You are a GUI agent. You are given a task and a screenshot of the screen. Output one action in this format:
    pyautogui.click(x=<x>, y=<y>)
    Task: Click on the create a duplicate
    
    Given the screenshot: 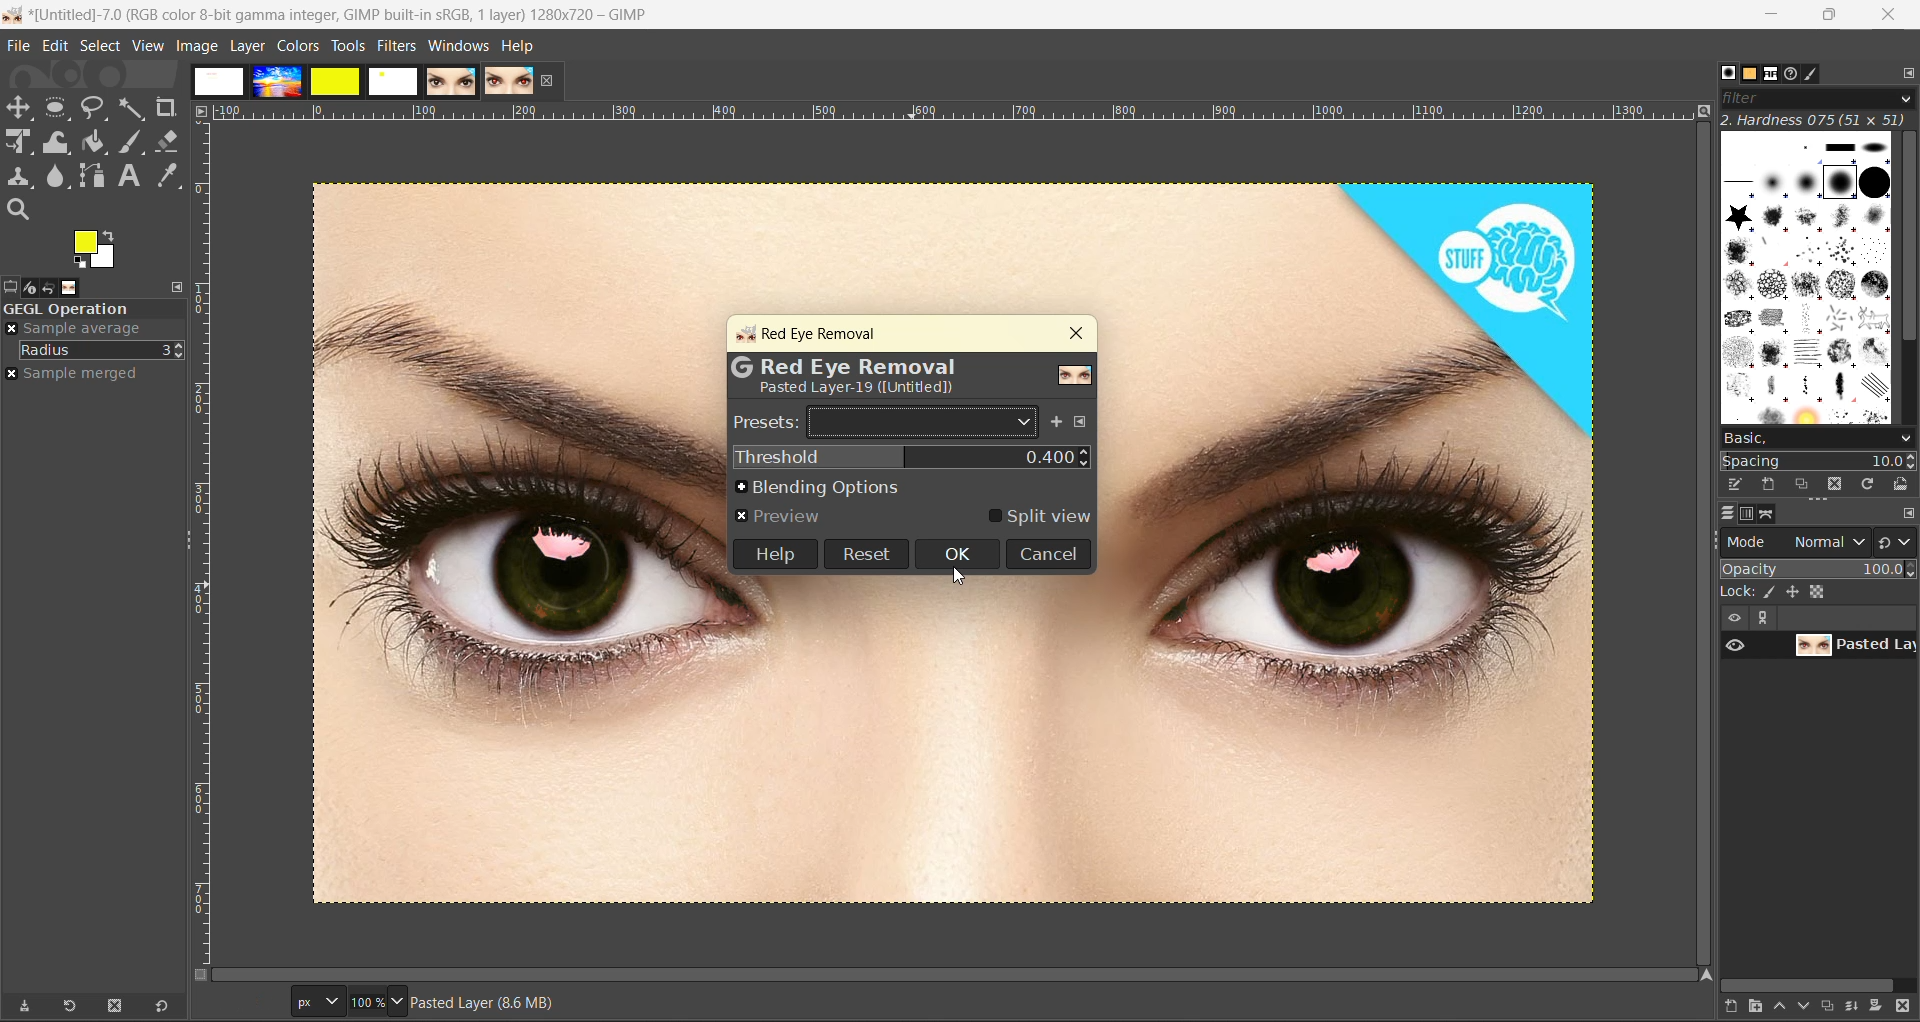 What is the action you would take?
    pyautogui.click(x=1829, y=1007)
    